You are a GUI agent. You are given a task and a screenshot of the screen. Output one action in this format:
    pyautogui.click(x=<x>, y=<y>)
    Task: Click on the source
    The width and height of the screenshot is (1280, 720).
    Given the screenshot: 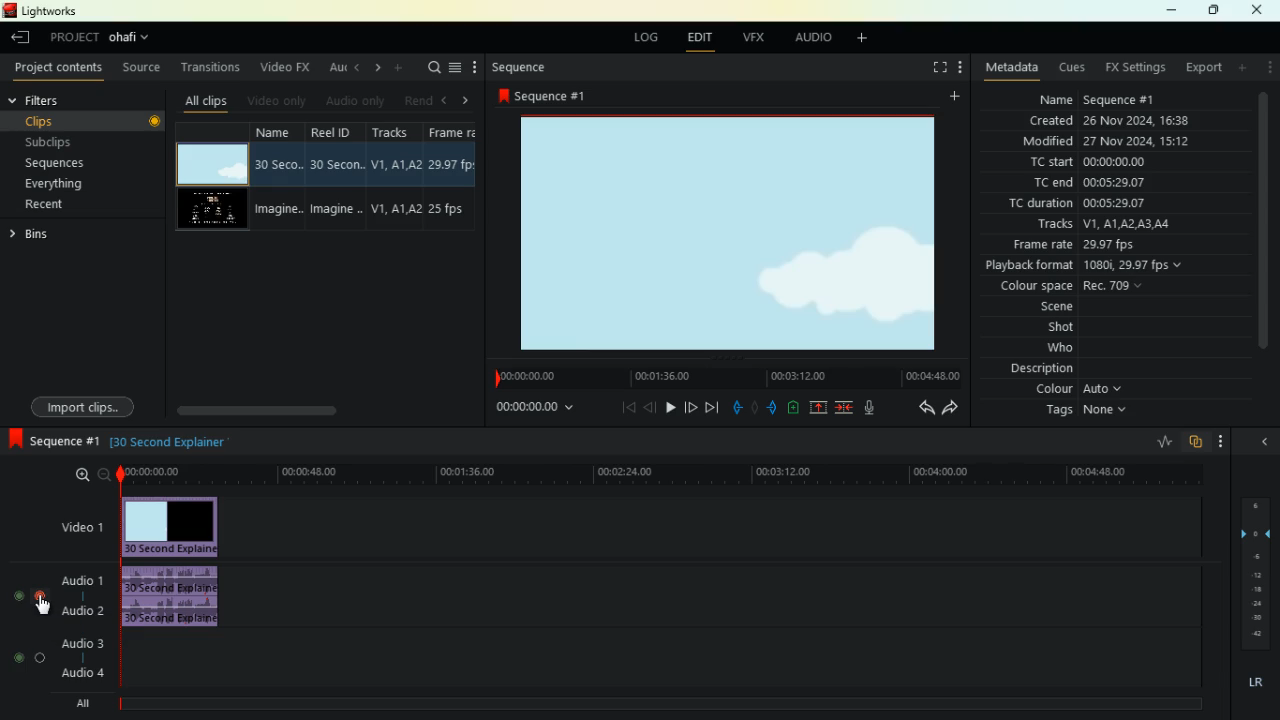 What is the action you would take?
    pyautogui.click(x=144, y=70)
    